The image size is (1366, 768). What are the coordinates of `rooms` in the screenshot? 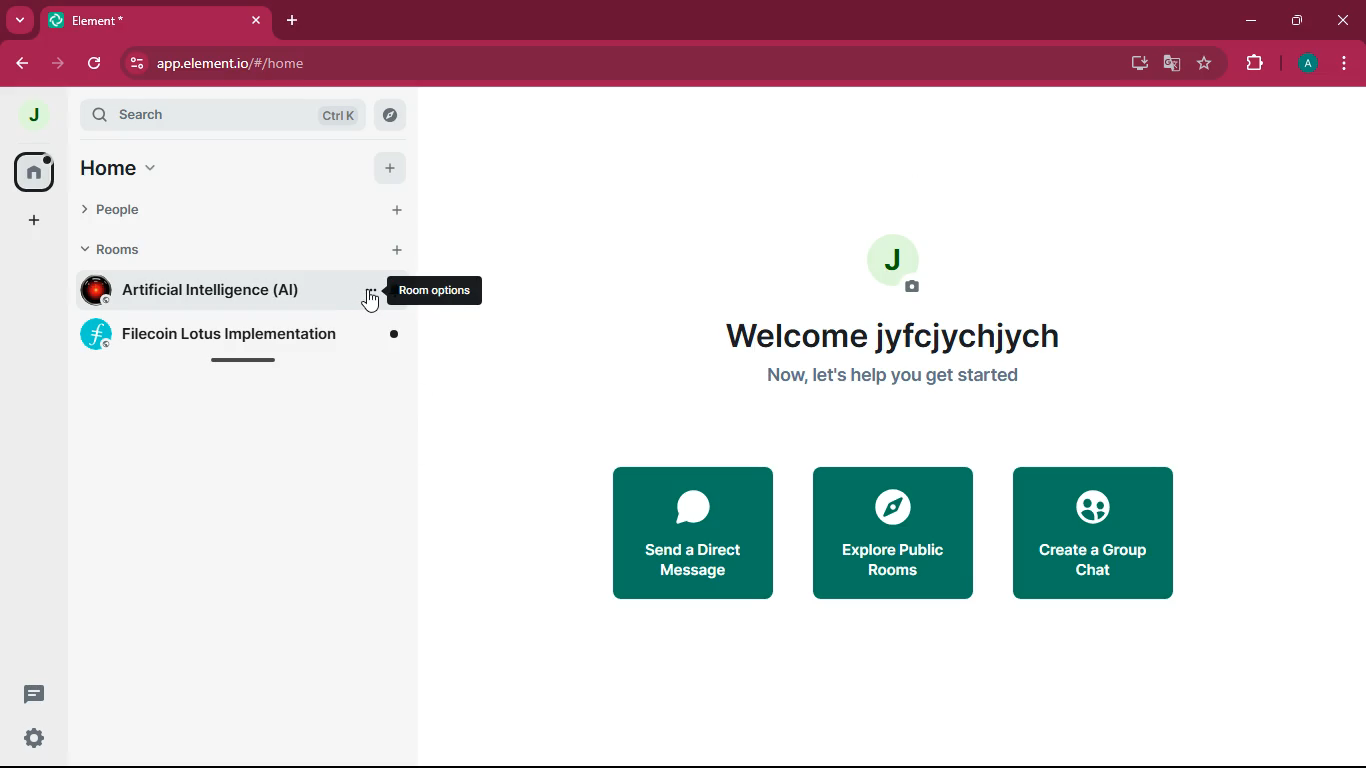 It's located at (124, 248).